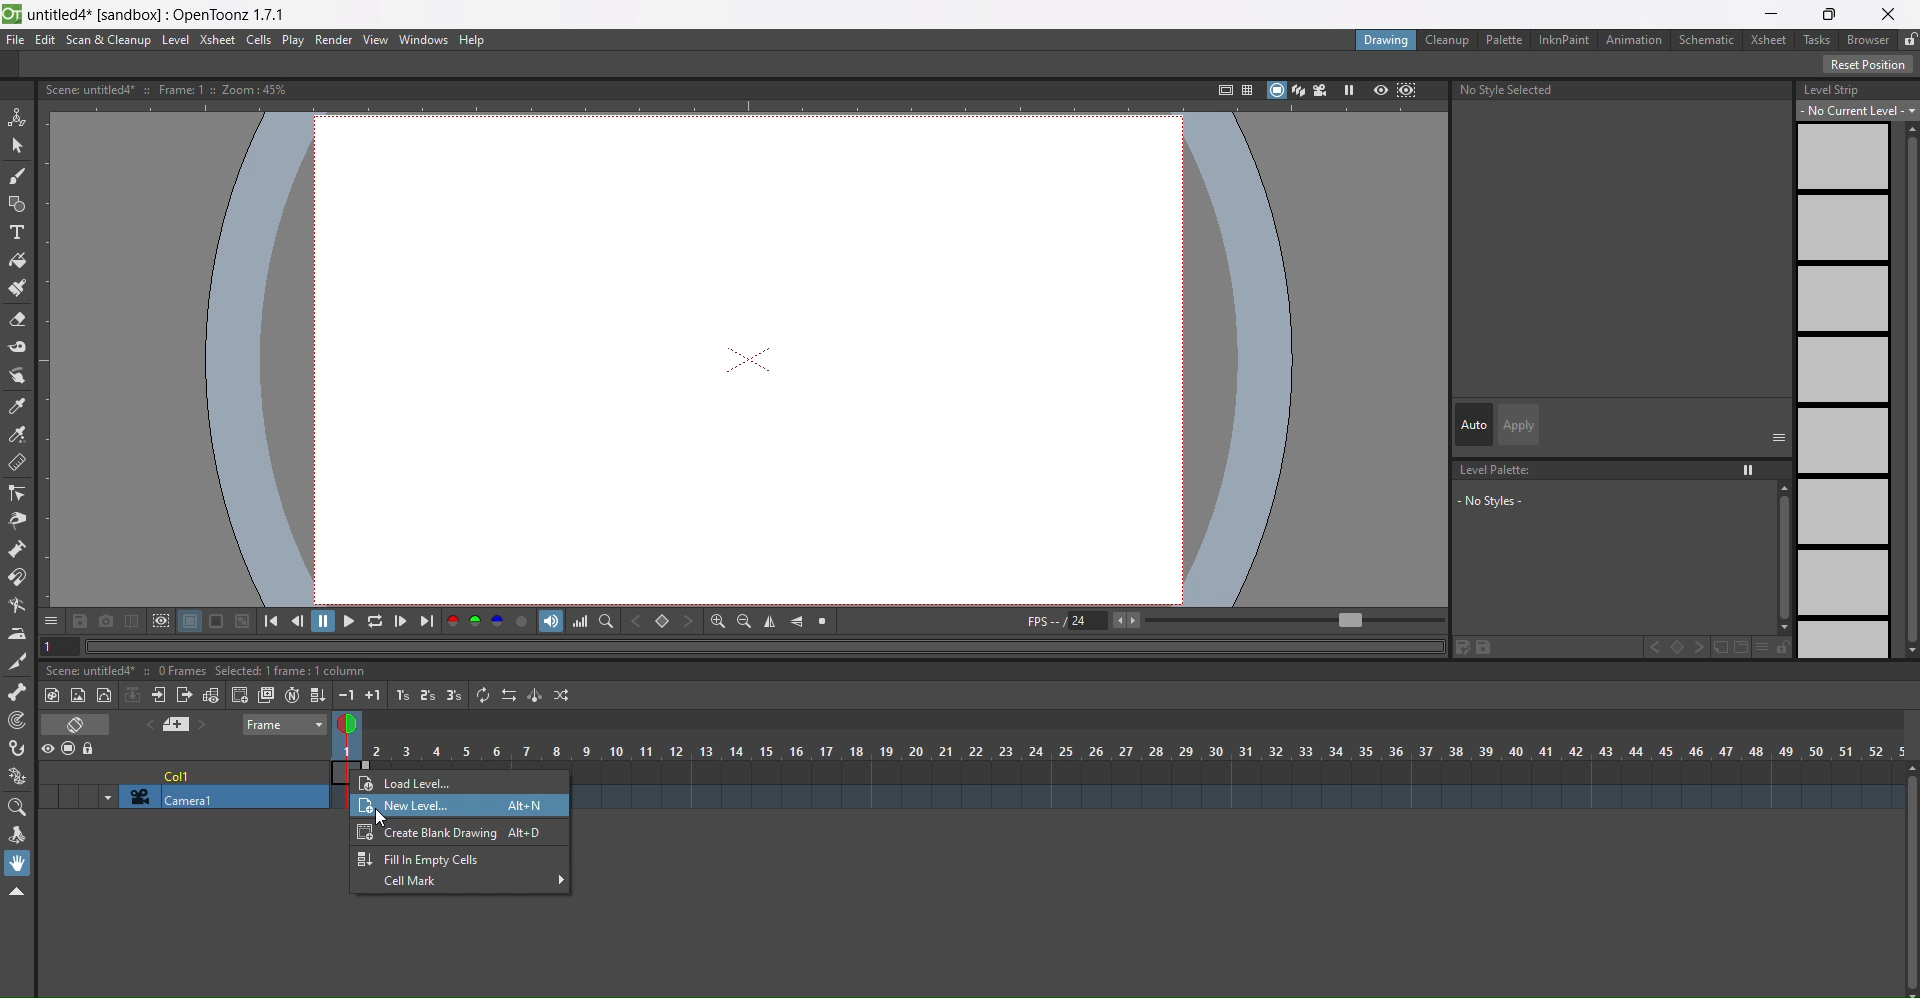 This screenshot has width=1920, height=998. What do you see at coordinates (1512, 500) in the screenshot?
I see `no styles` at bounding box center [1512, 500].